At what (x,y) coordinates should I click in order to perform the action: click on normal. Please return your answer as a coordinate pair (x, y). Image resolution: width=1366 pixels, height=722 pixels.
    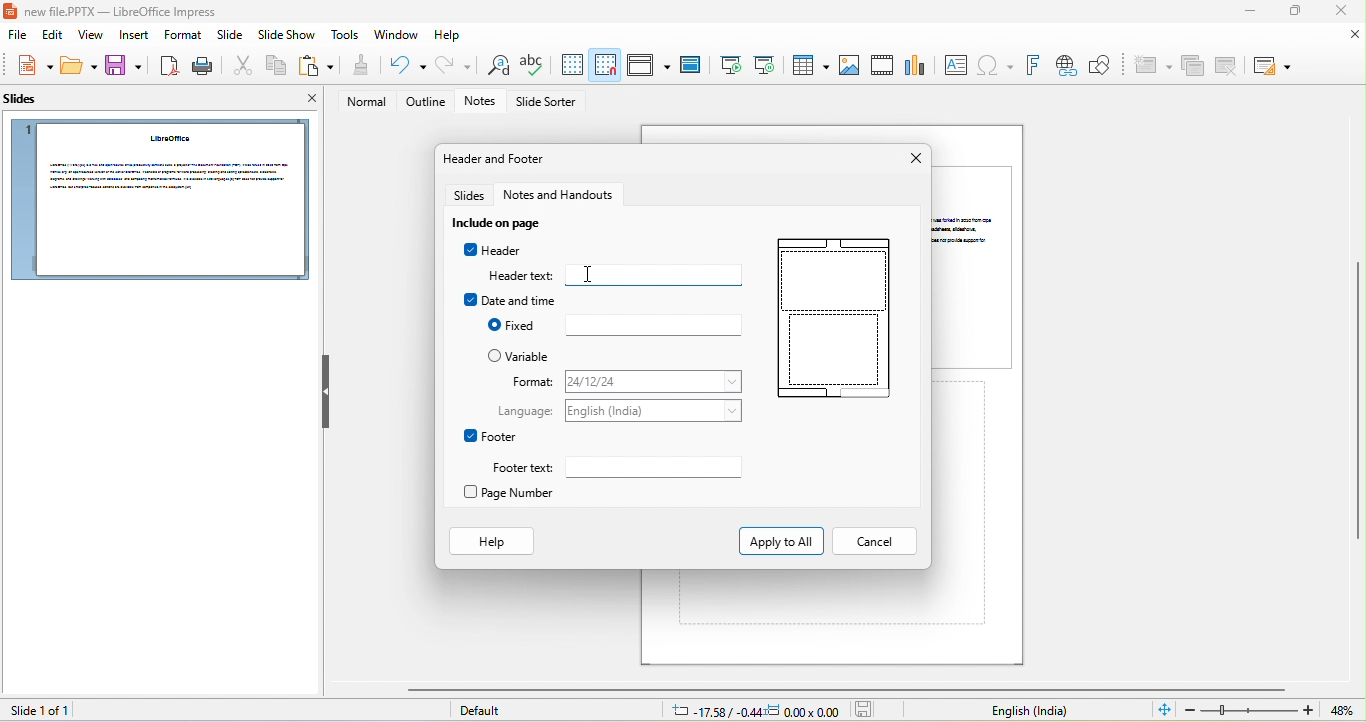
    Looking at the image, I should click on (361, 102).